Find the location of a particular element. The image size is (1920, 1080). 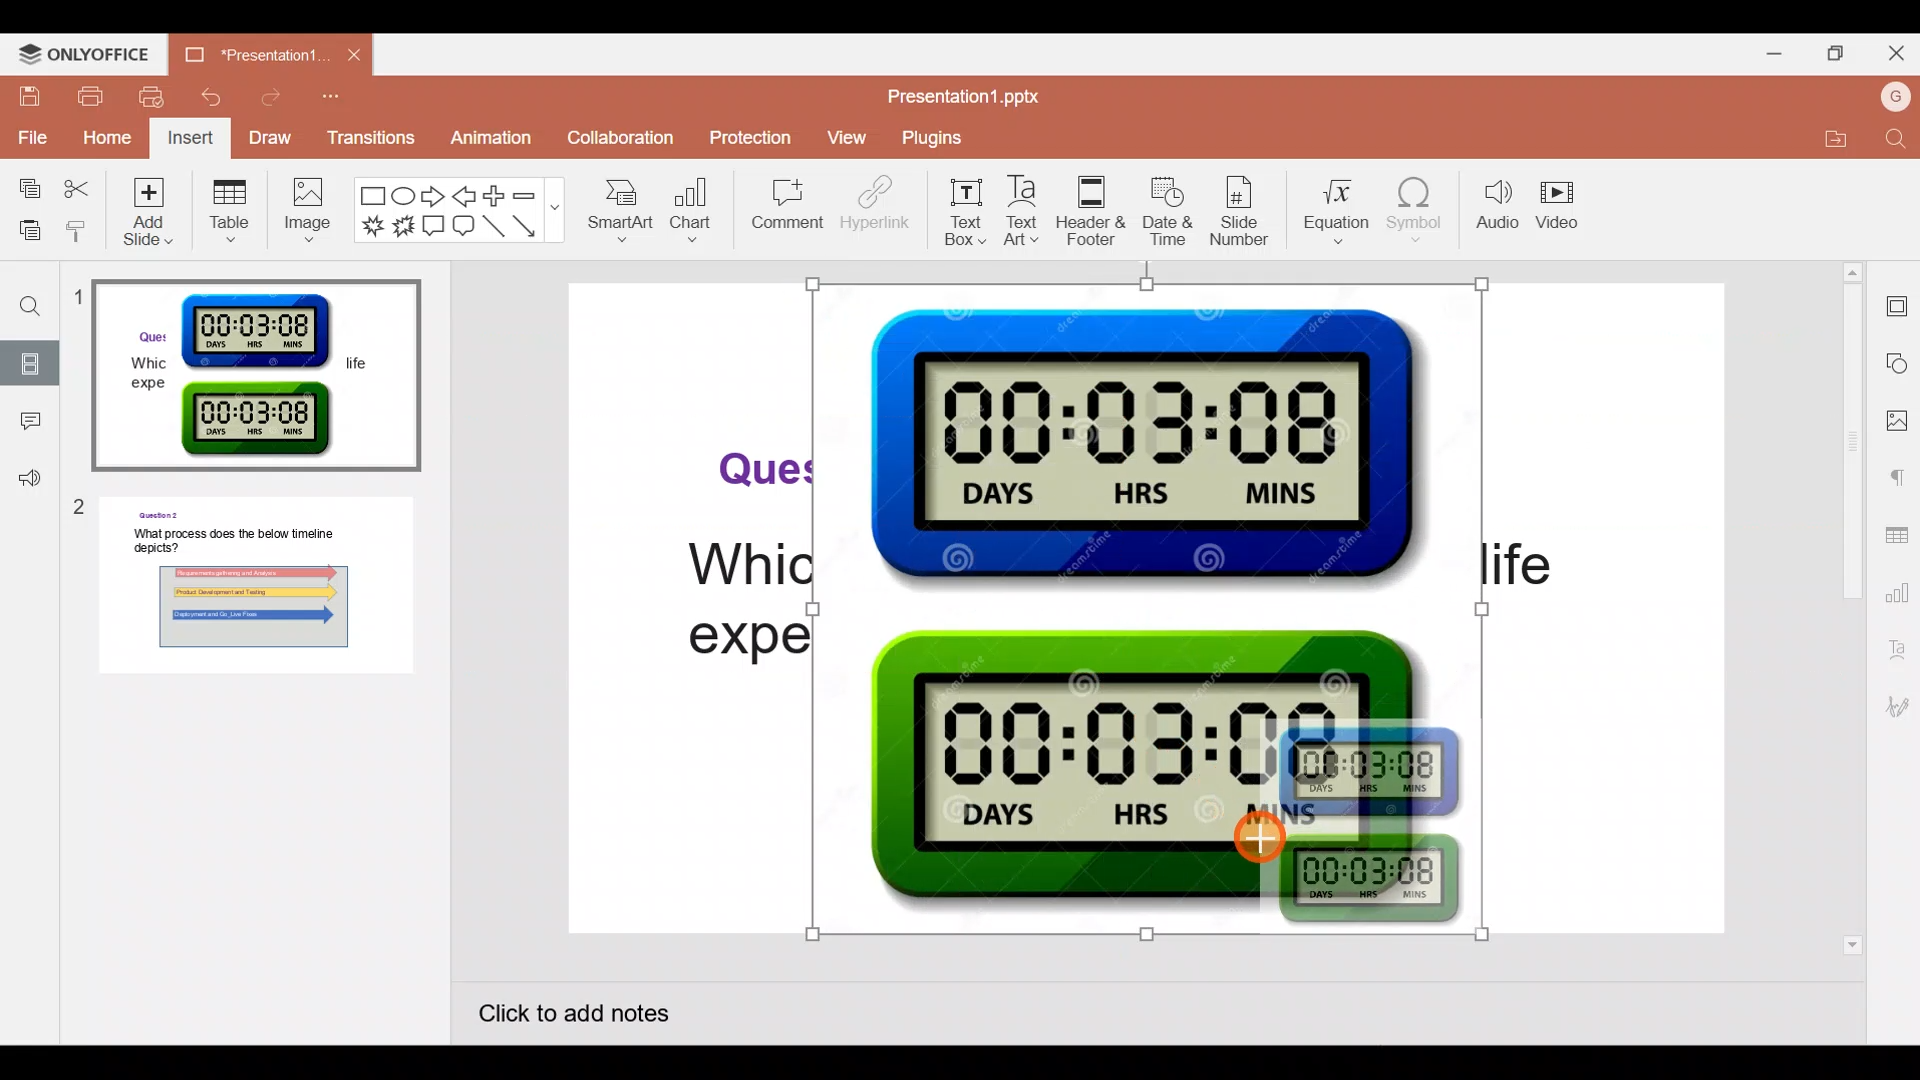

Shape settings is located at coordinates (1898, 363).